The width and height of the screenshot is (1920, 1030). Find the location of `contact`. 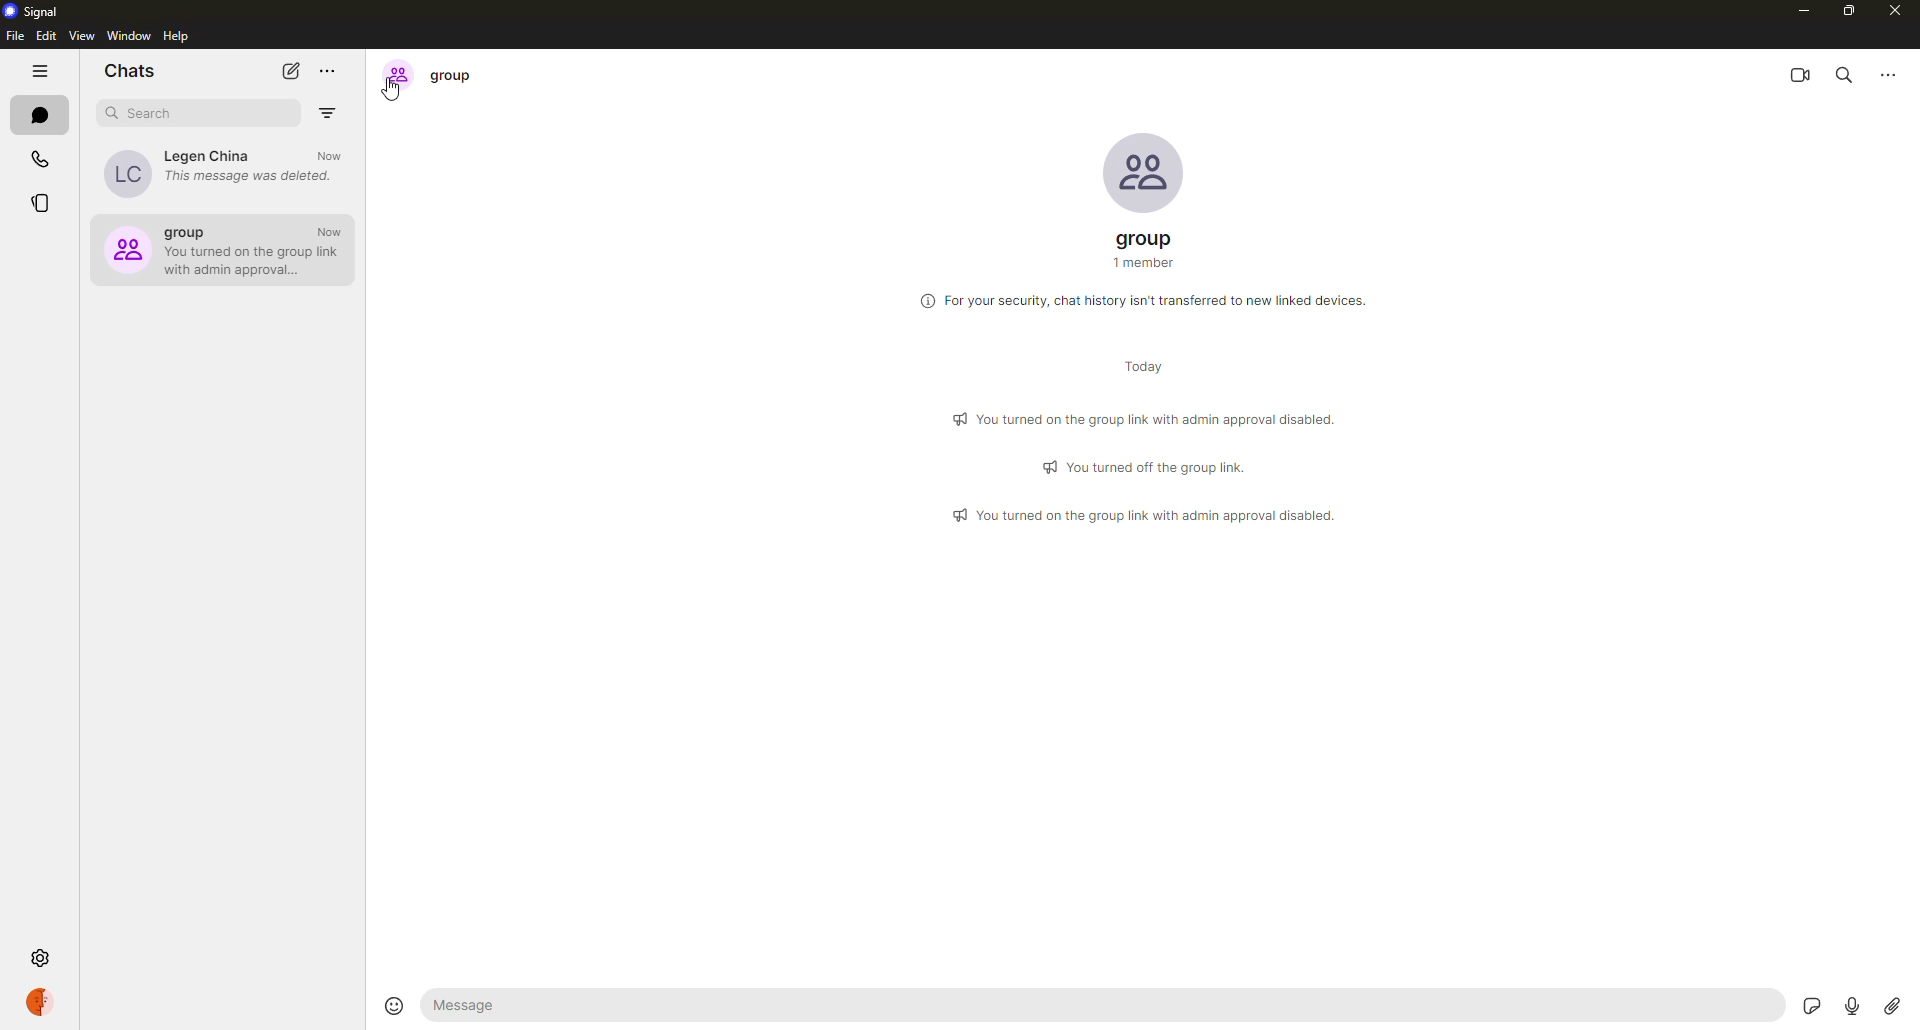

contact is located at coordinates (224, 172).